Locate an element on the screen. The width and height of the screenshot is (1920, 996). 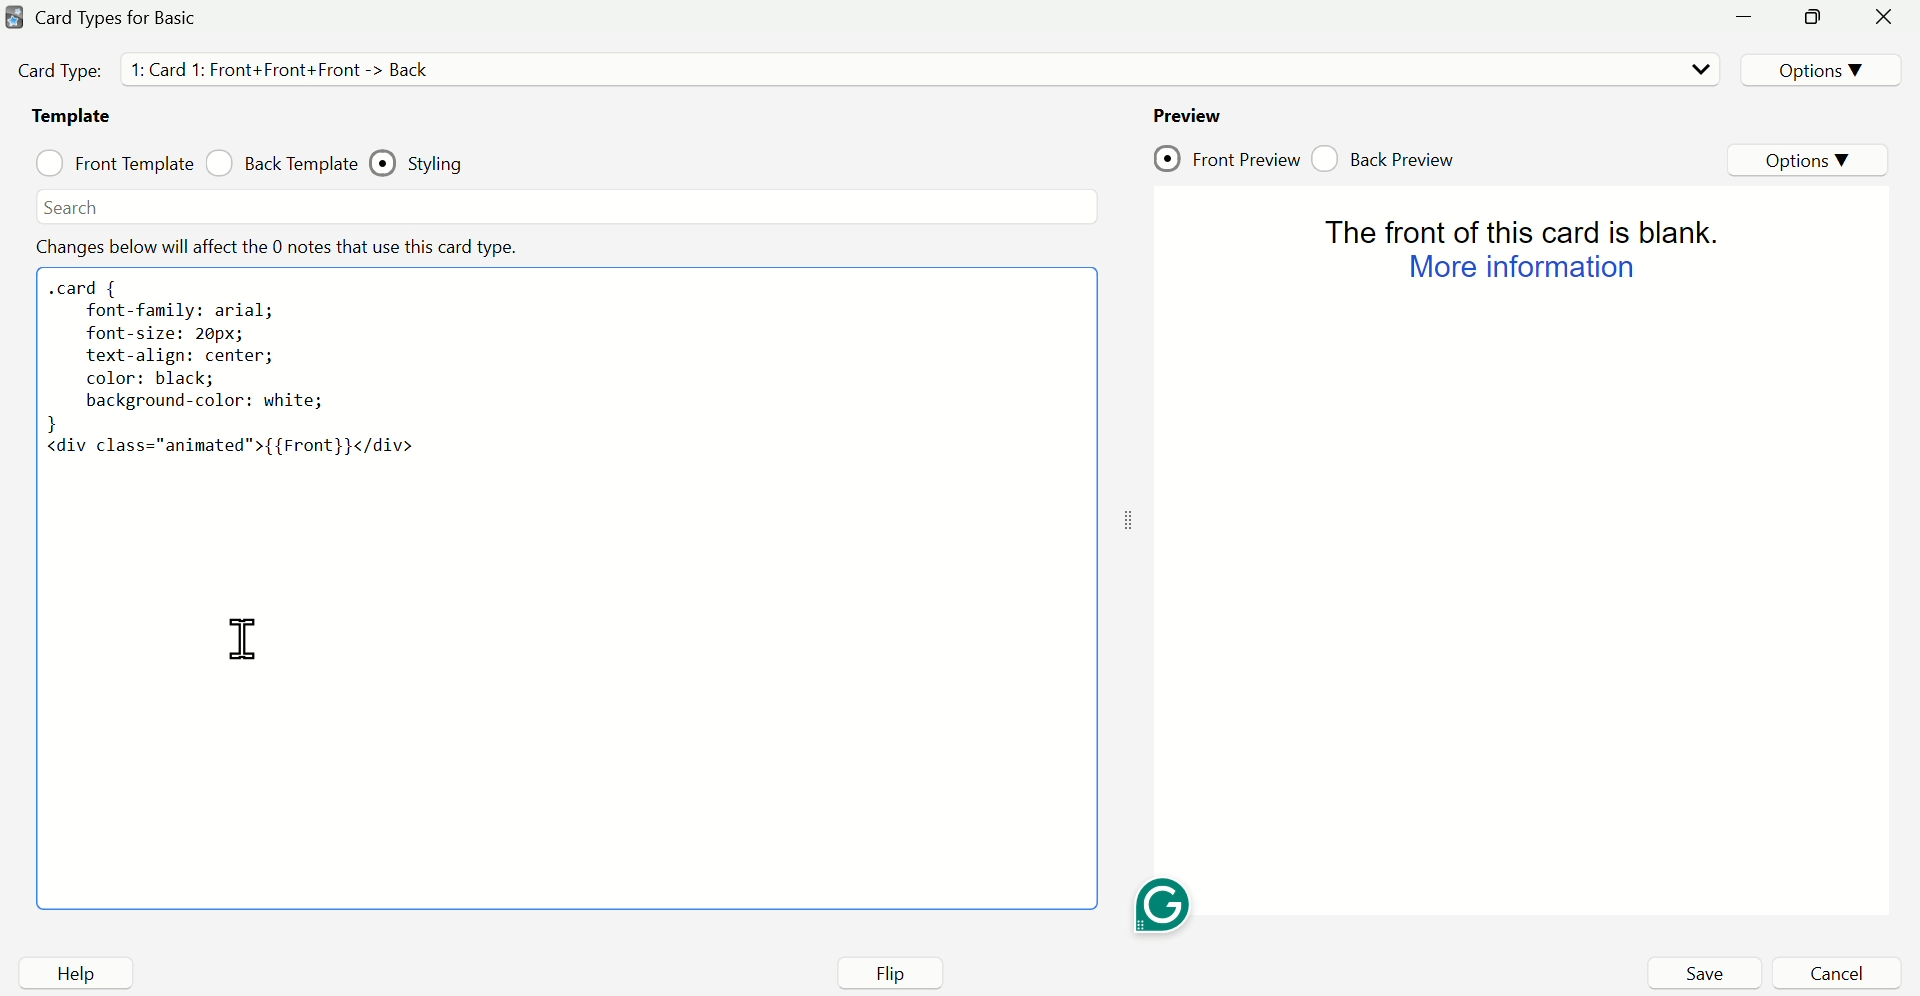
Preview is located at coordinates (1187, 111).